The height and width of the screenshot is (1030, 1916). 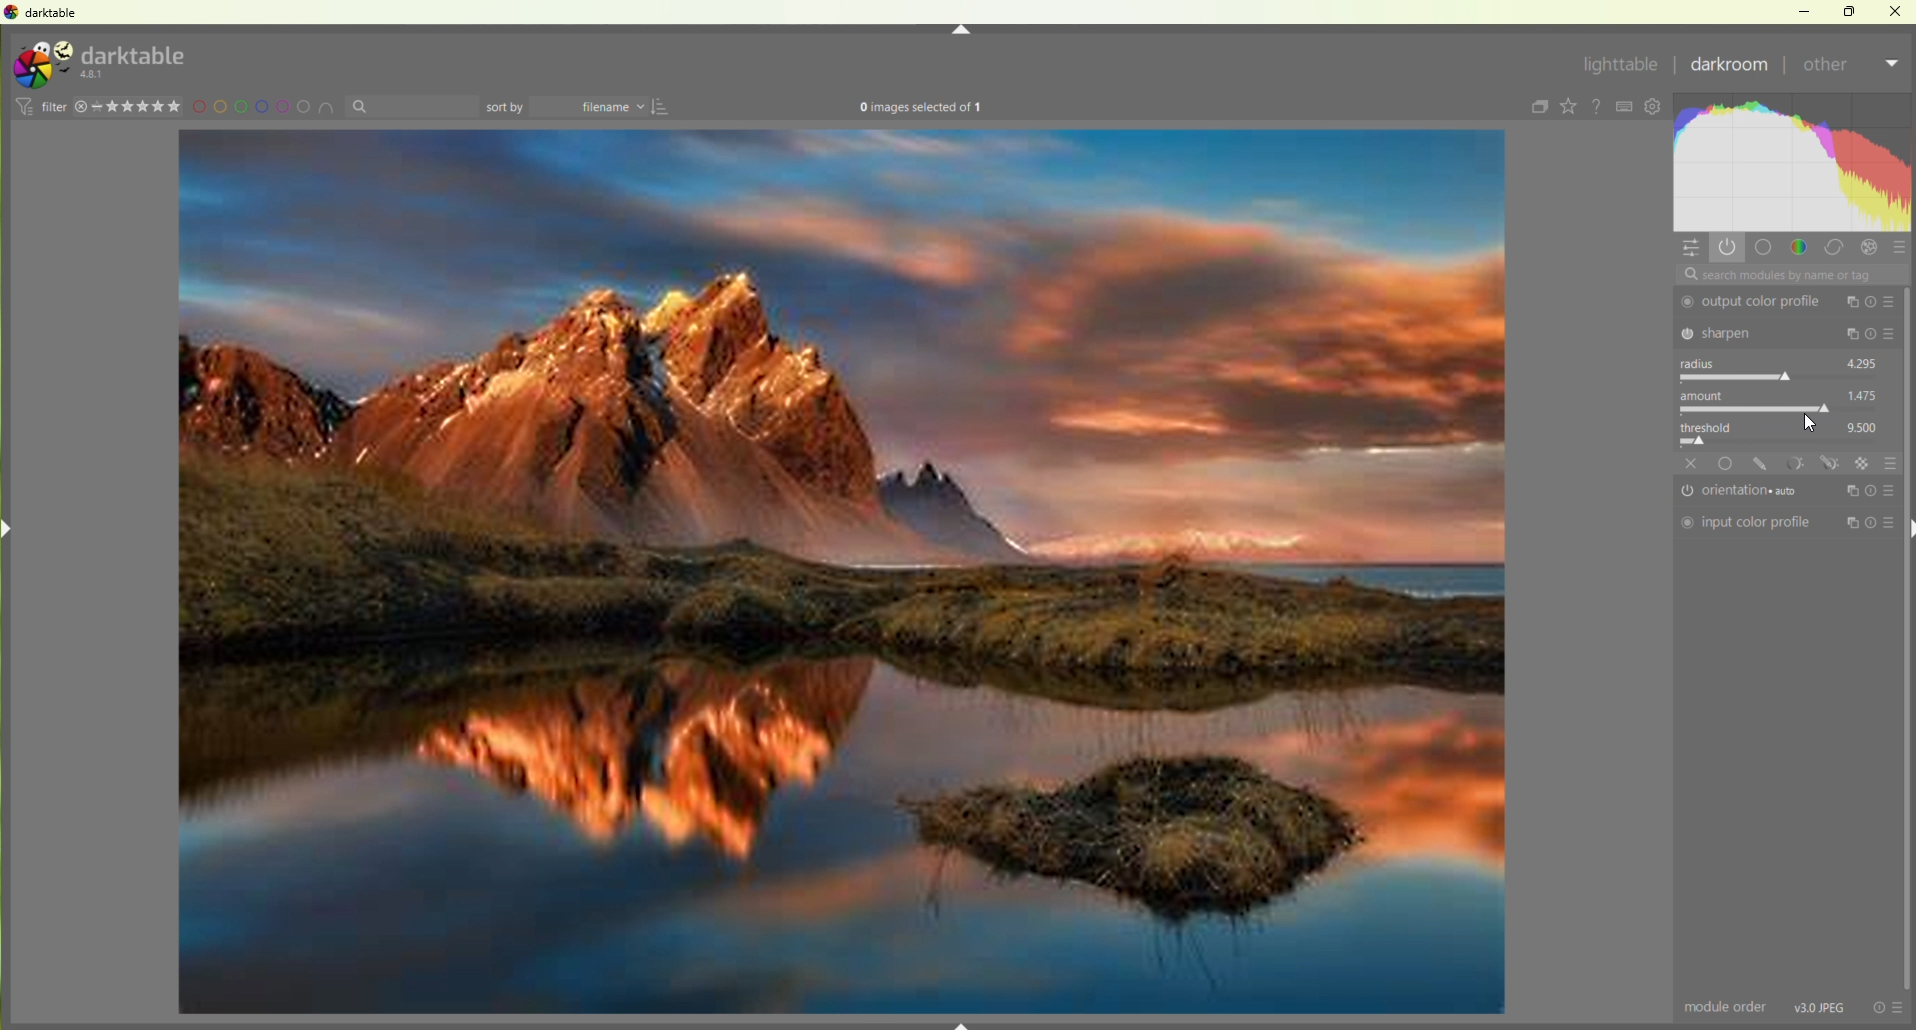 I want to click on actions, so click(x=1888, y=1007).